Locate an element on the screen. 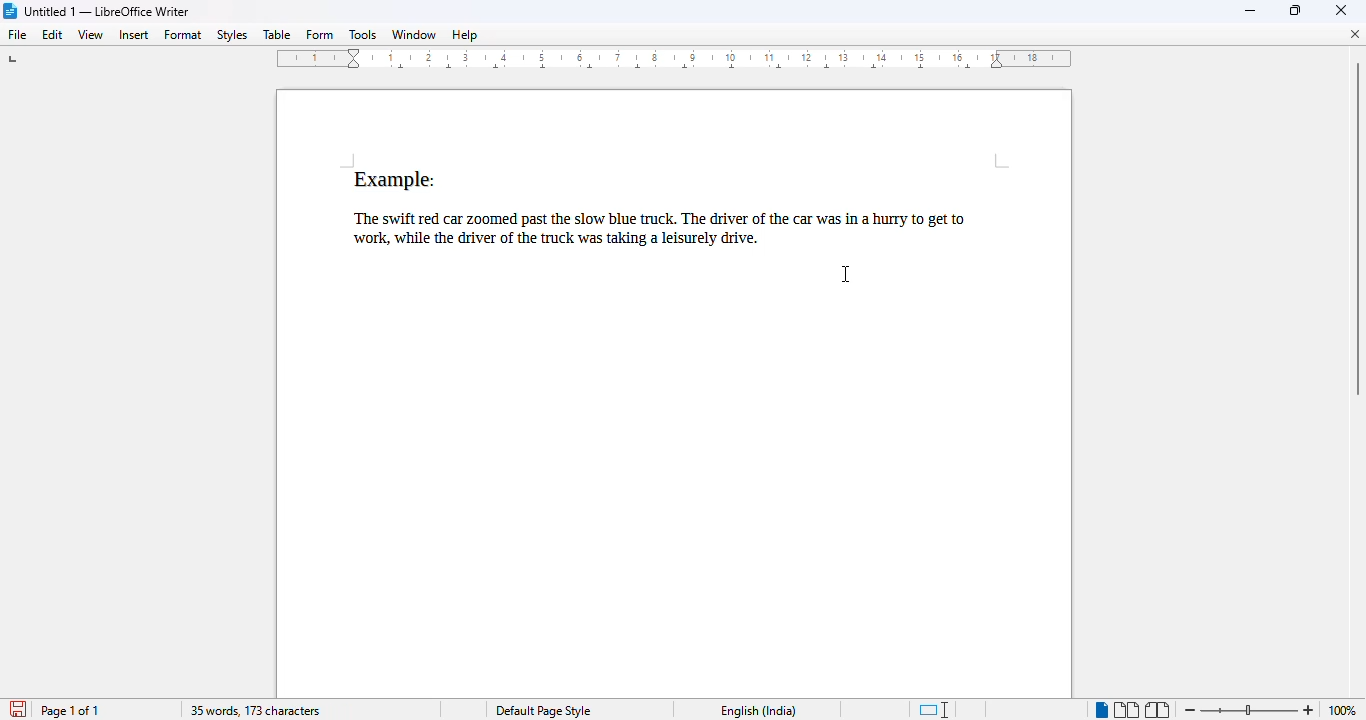 Image resolution: width=1366 pixels, height=720 pixels. format is located at coordinates (184, 34).